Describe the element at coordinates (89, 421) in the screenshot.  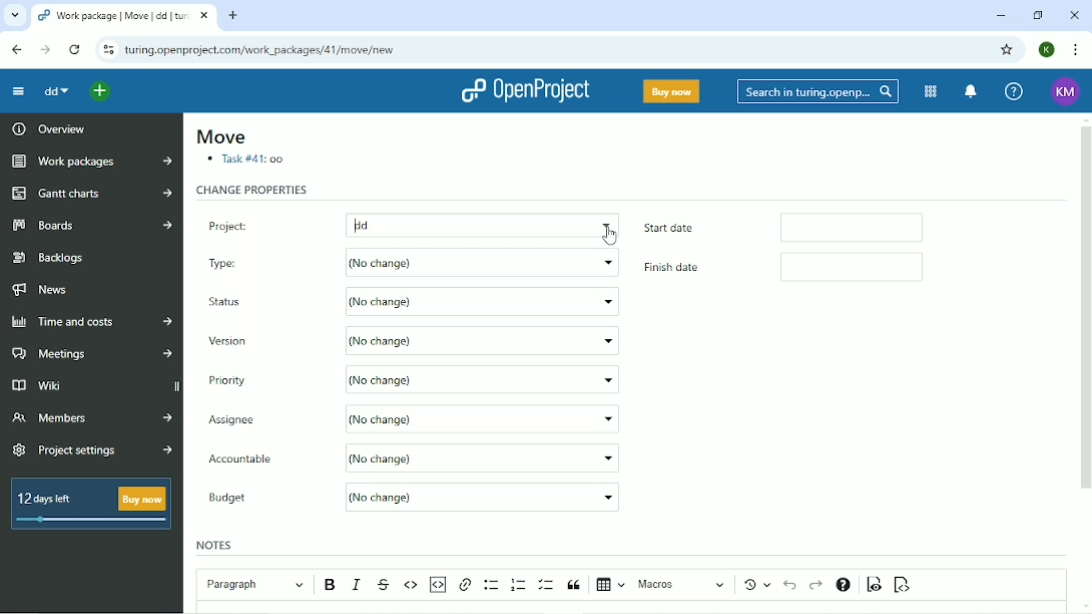
I see `Members` at that location.